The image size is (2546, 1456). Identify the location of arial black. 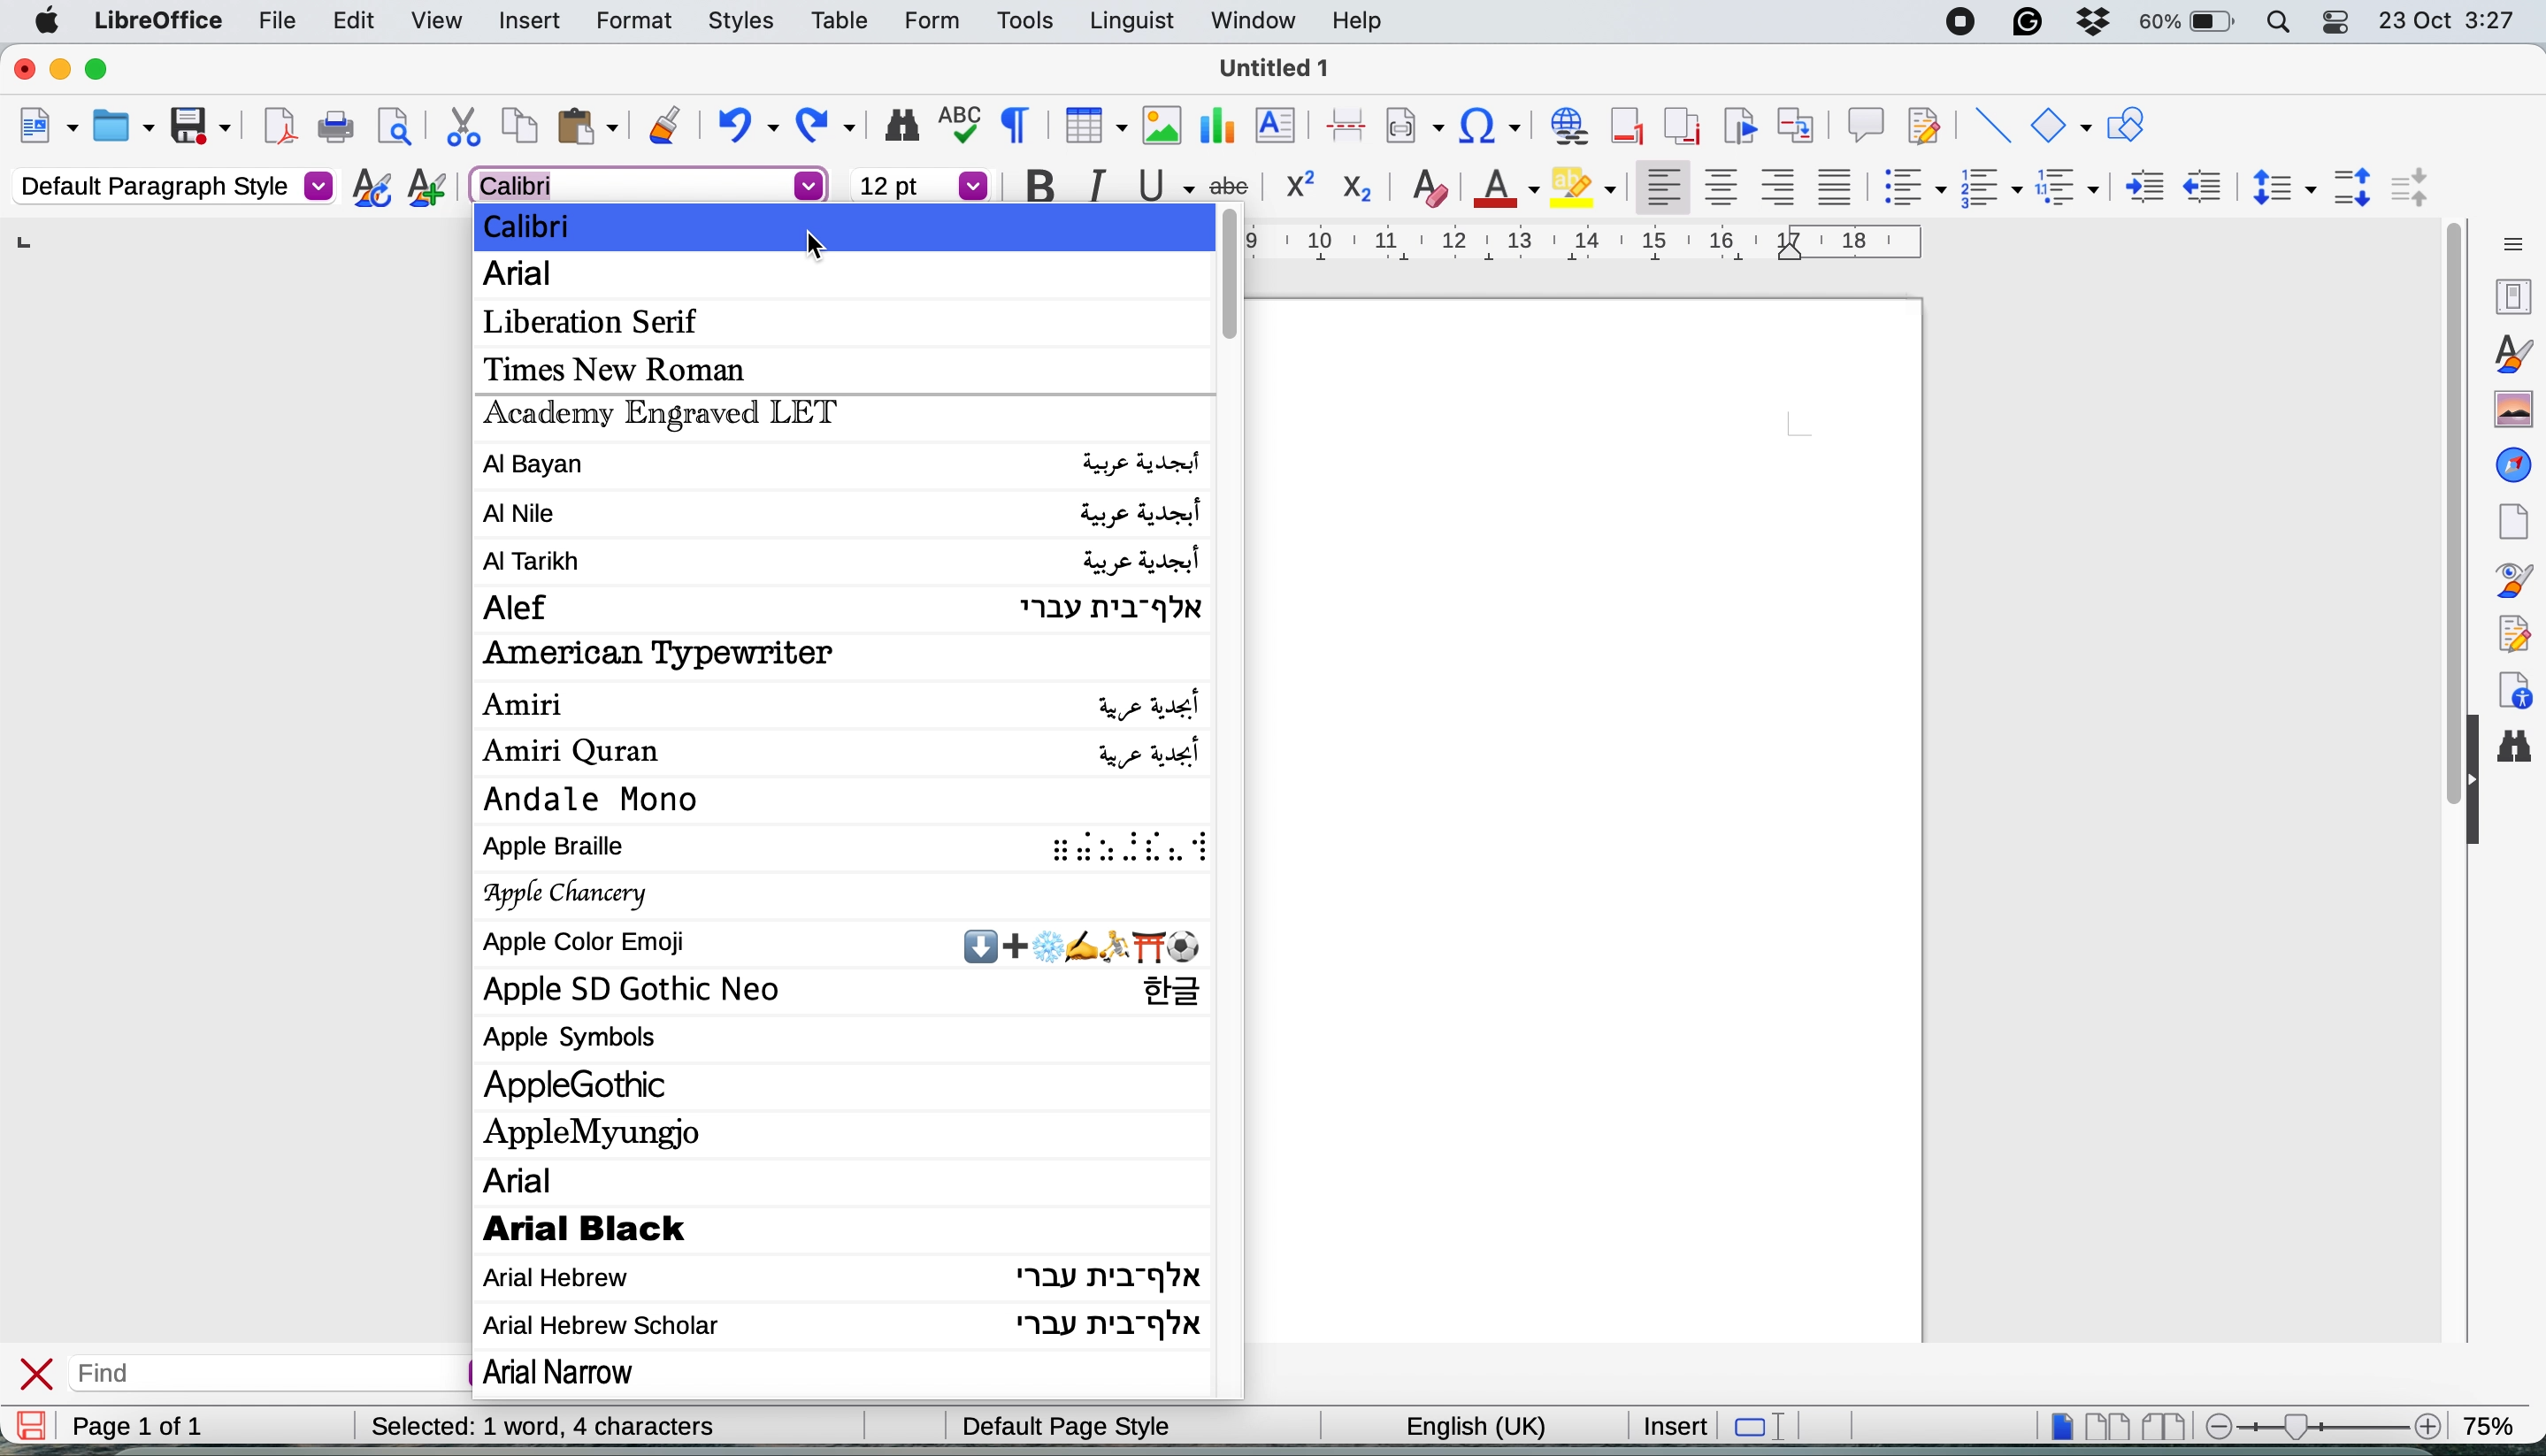
(628, 1228).